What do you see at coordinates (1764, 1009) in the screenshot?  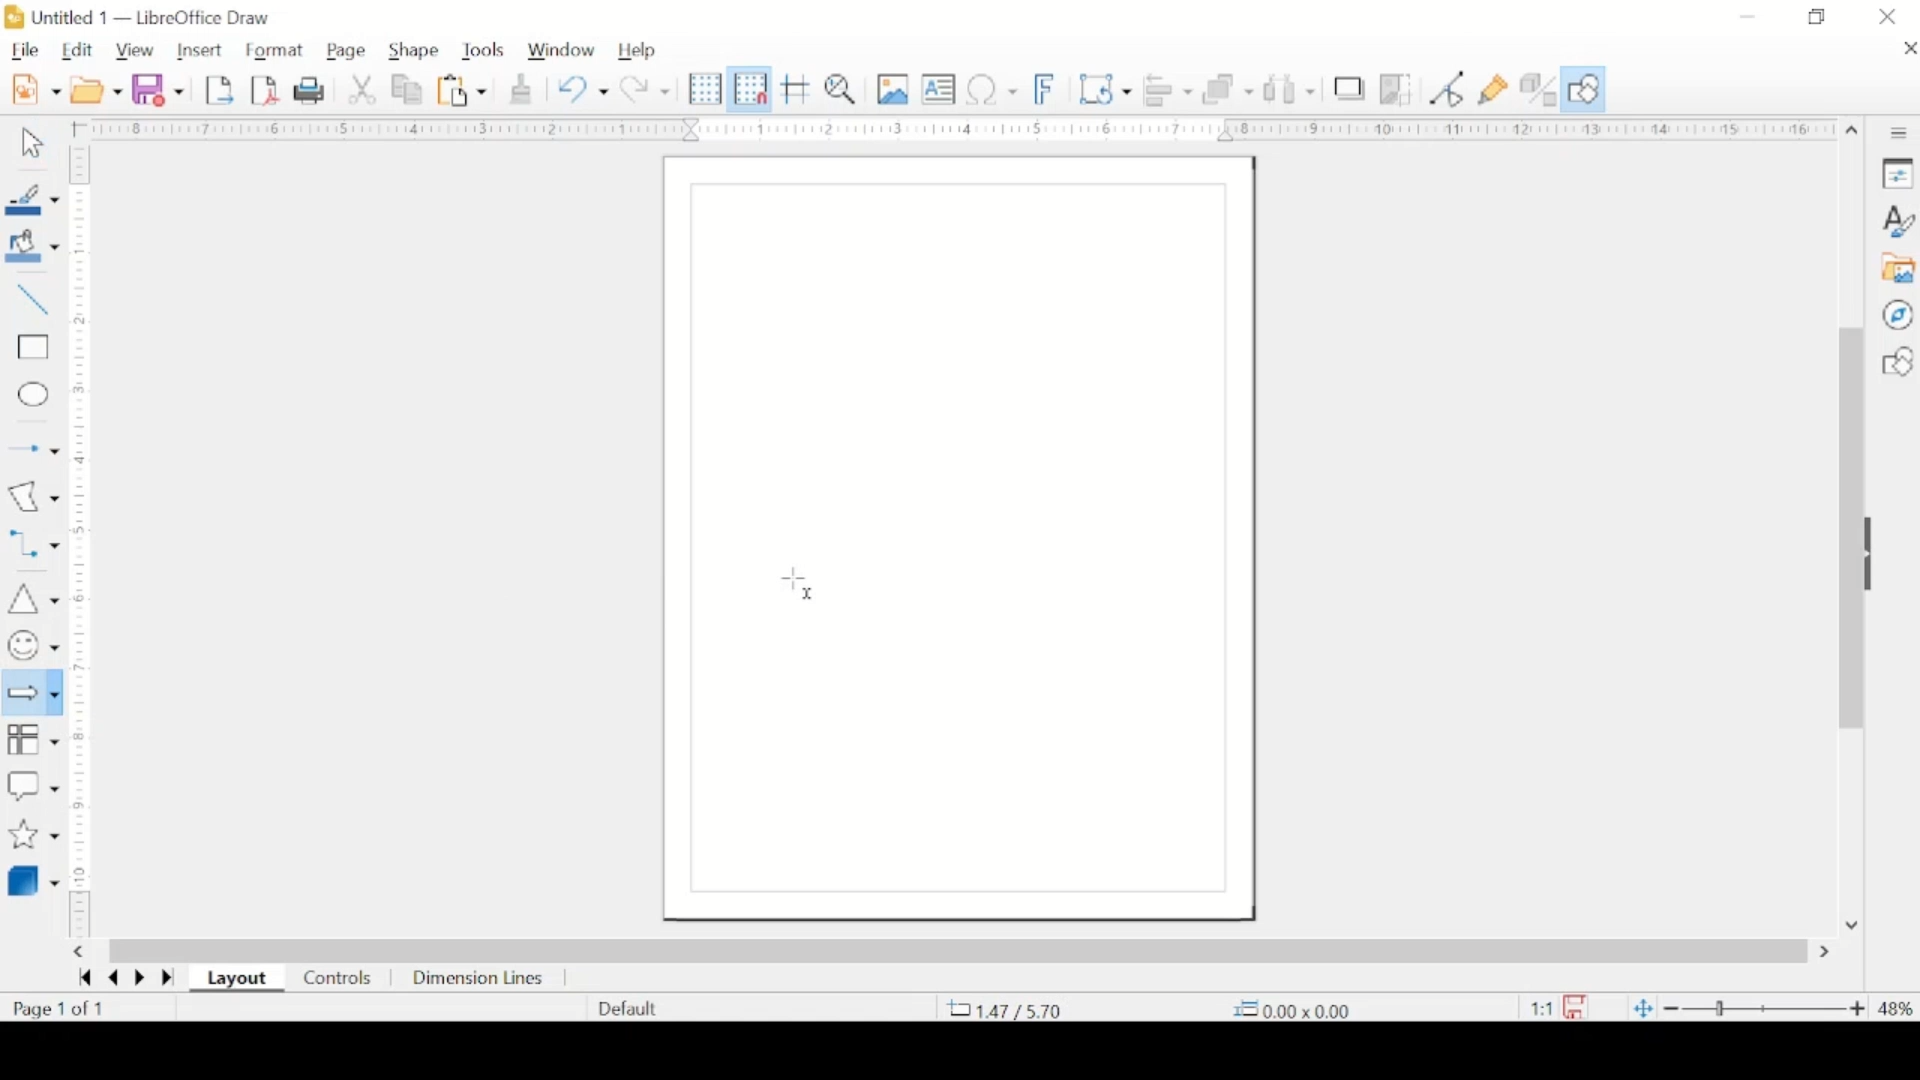 I see `zoom slider` at bounding box center [1764, 1009].